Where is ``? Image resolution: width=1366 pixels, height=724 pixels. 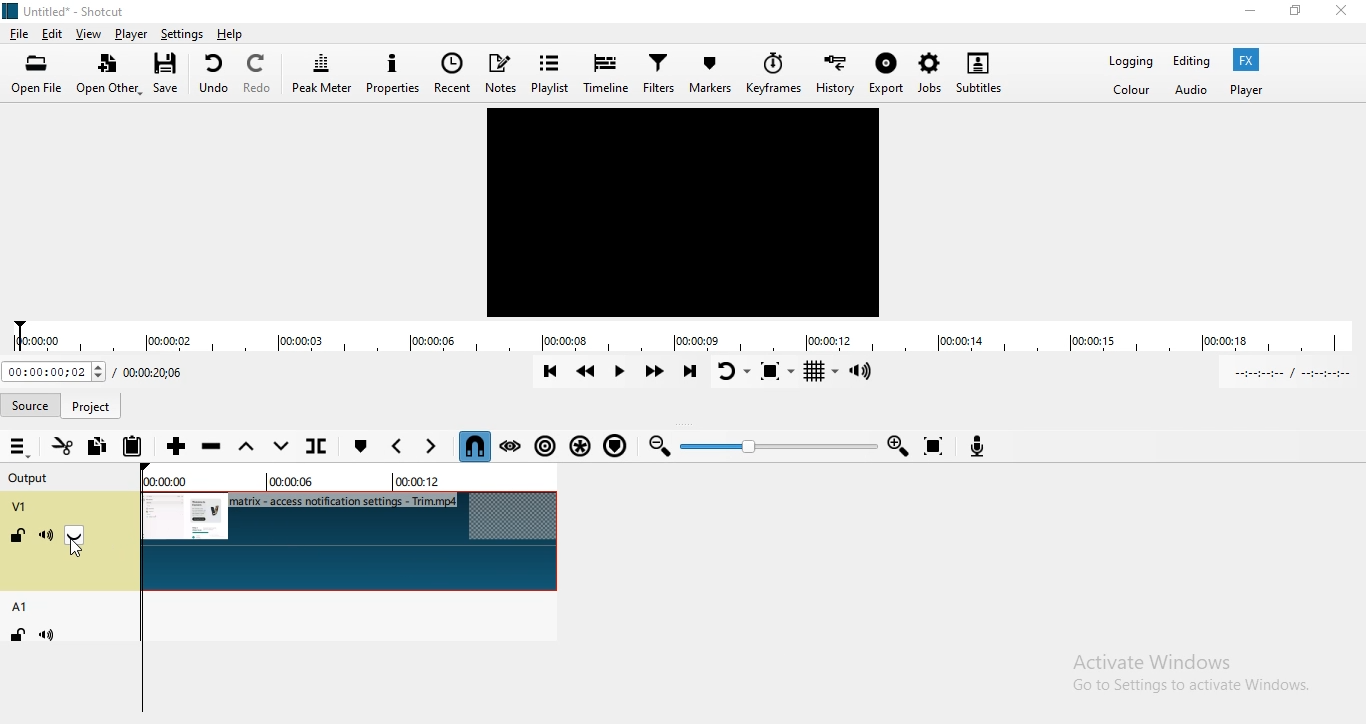
 is located at coordinates (781, 447).